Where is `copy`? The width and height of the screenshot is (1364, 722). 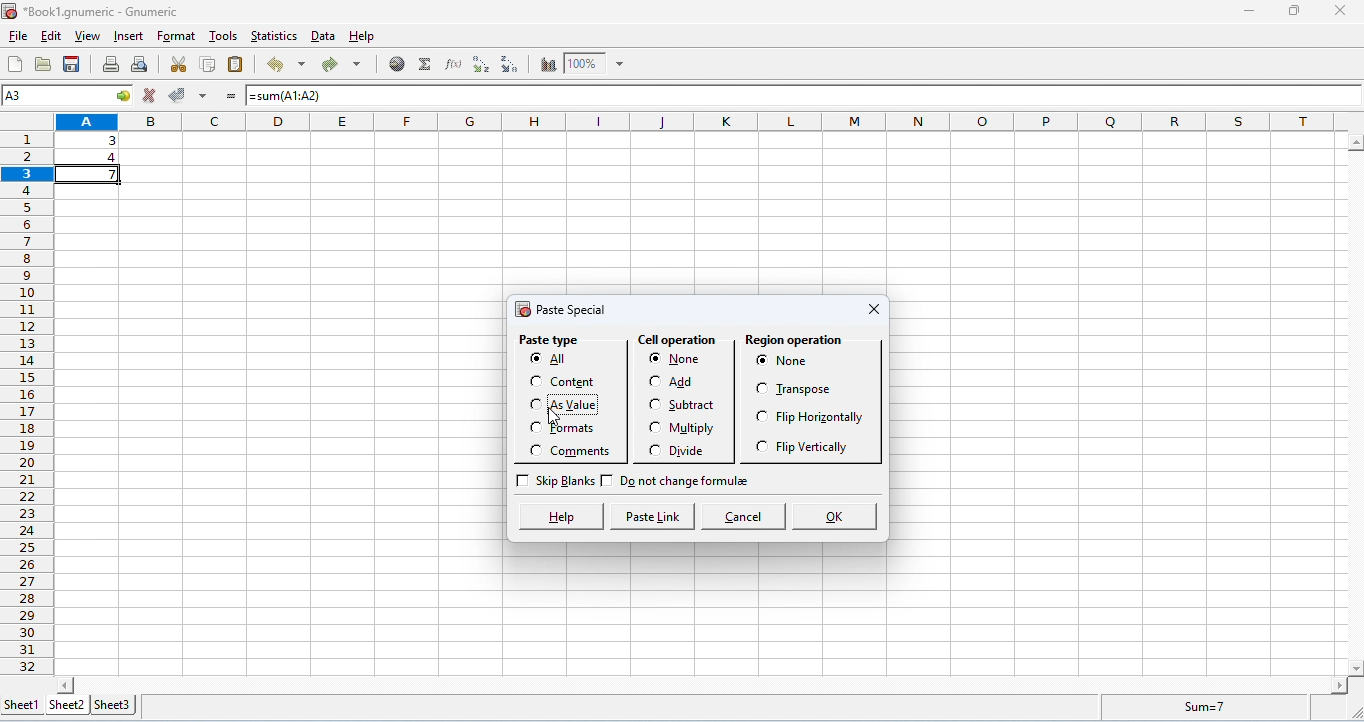
copy is located at coordinates (209, 65).